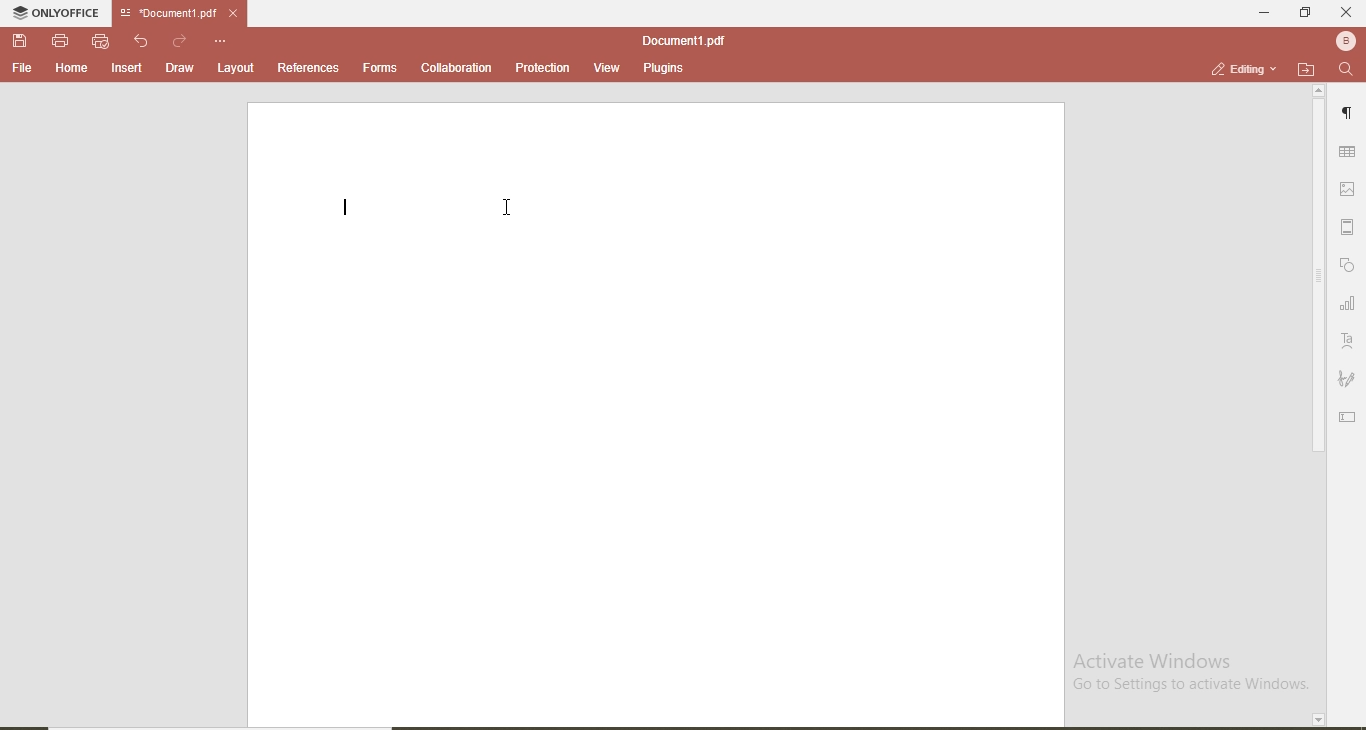 Image resolution: width=1366 pixels, height=730 pixels. I want to click on scroll bar, so click(1316, 281).